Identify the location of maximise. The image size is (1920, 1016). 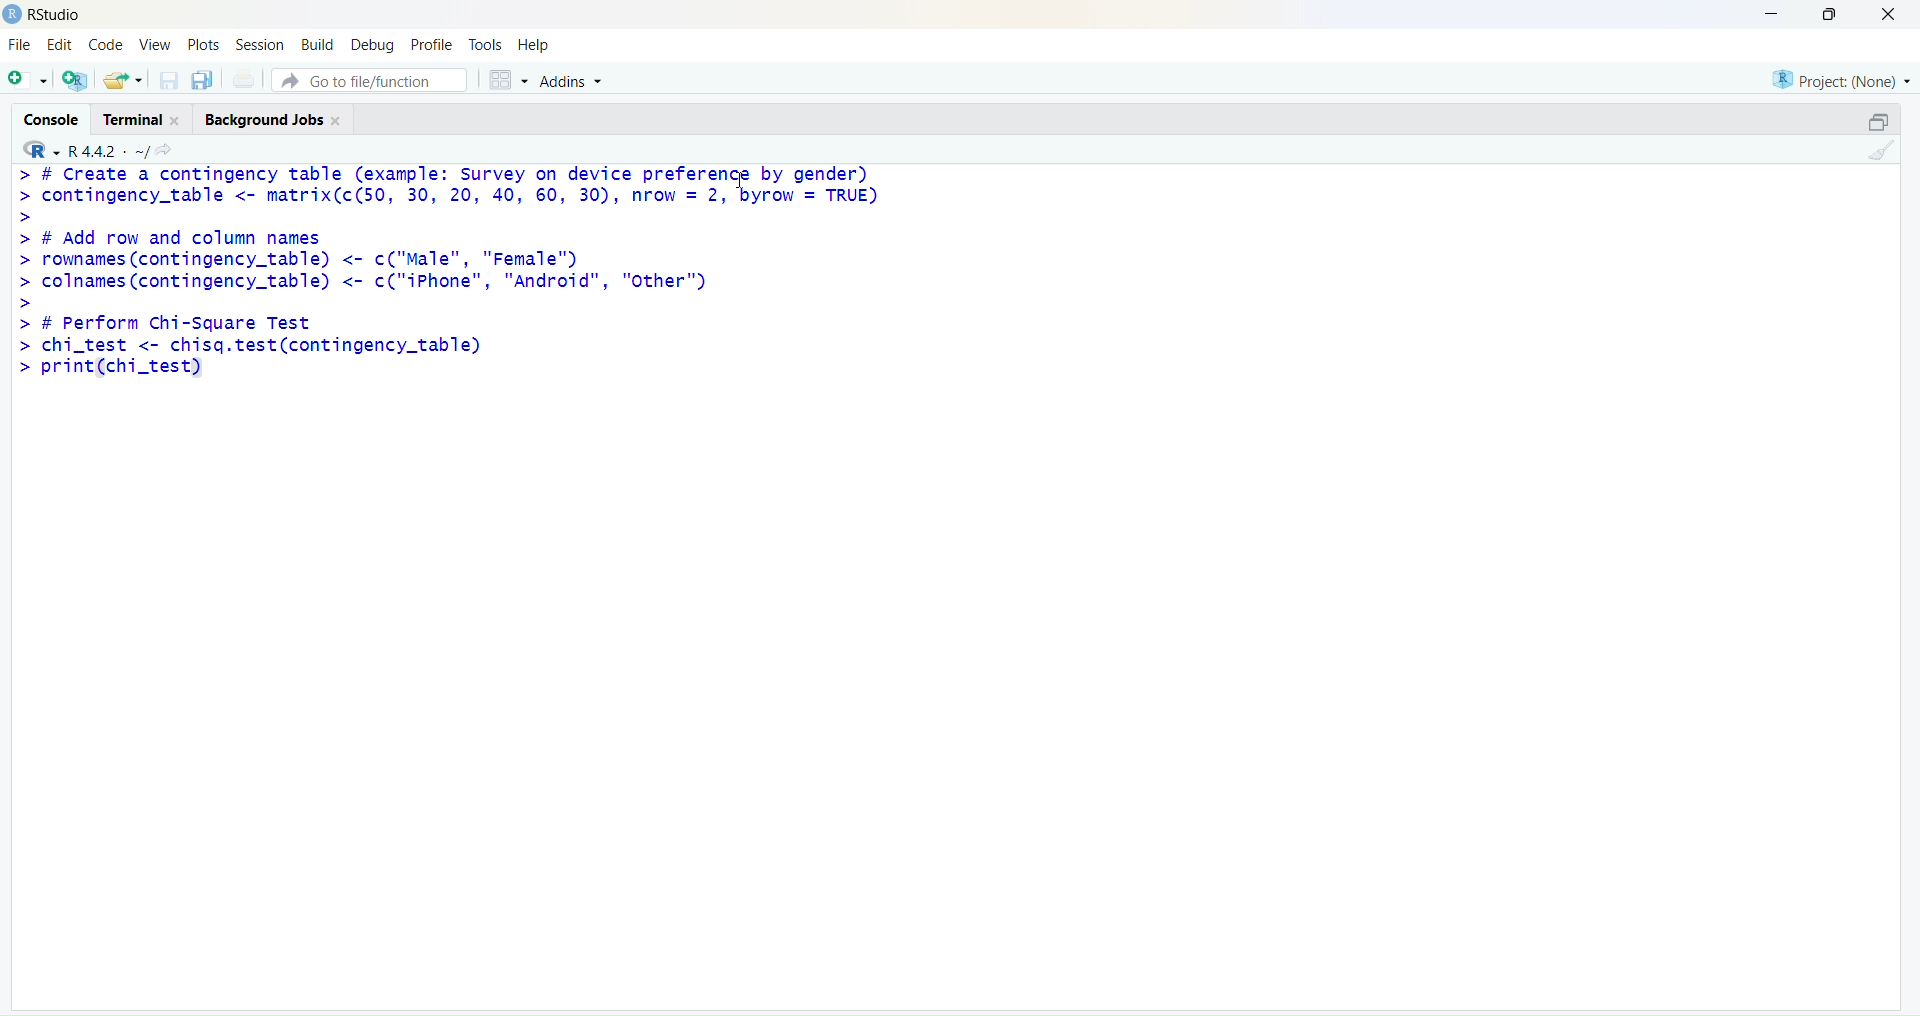
(1830, 14).